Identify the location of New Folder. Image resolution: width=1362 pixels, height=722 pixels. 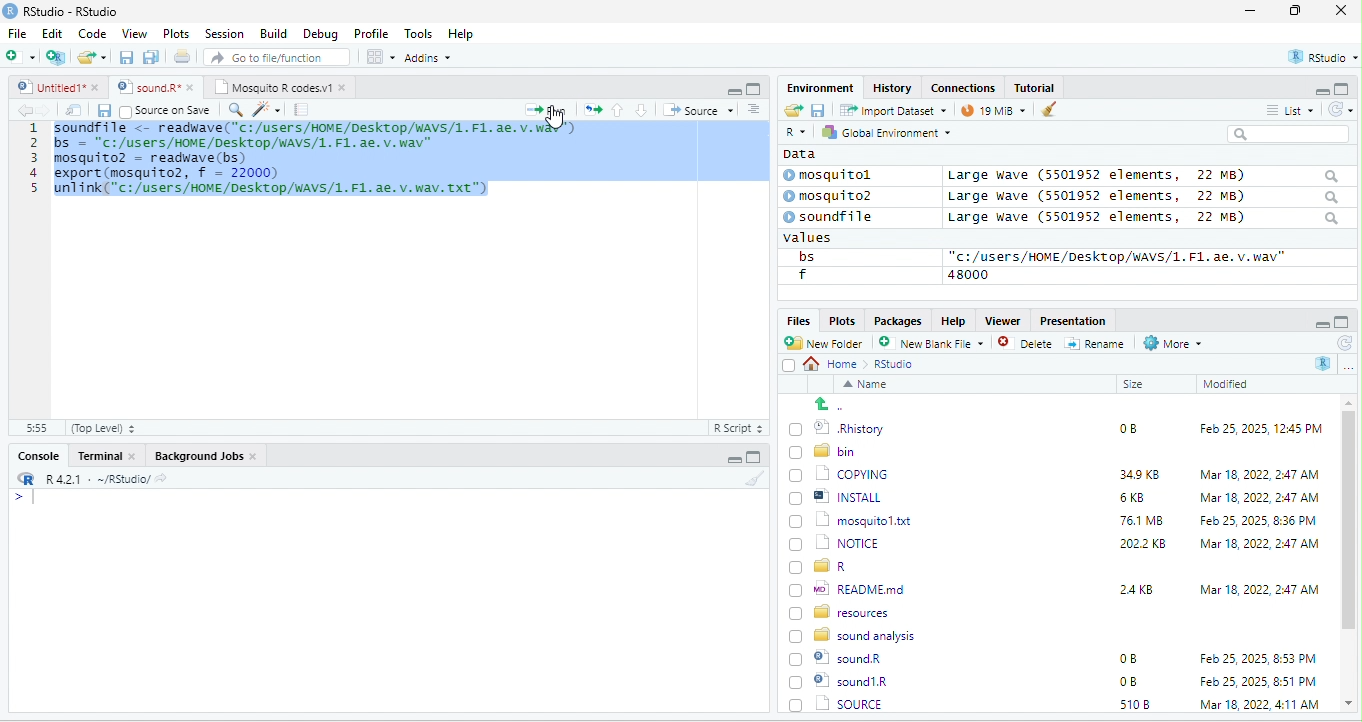
(828, 343).